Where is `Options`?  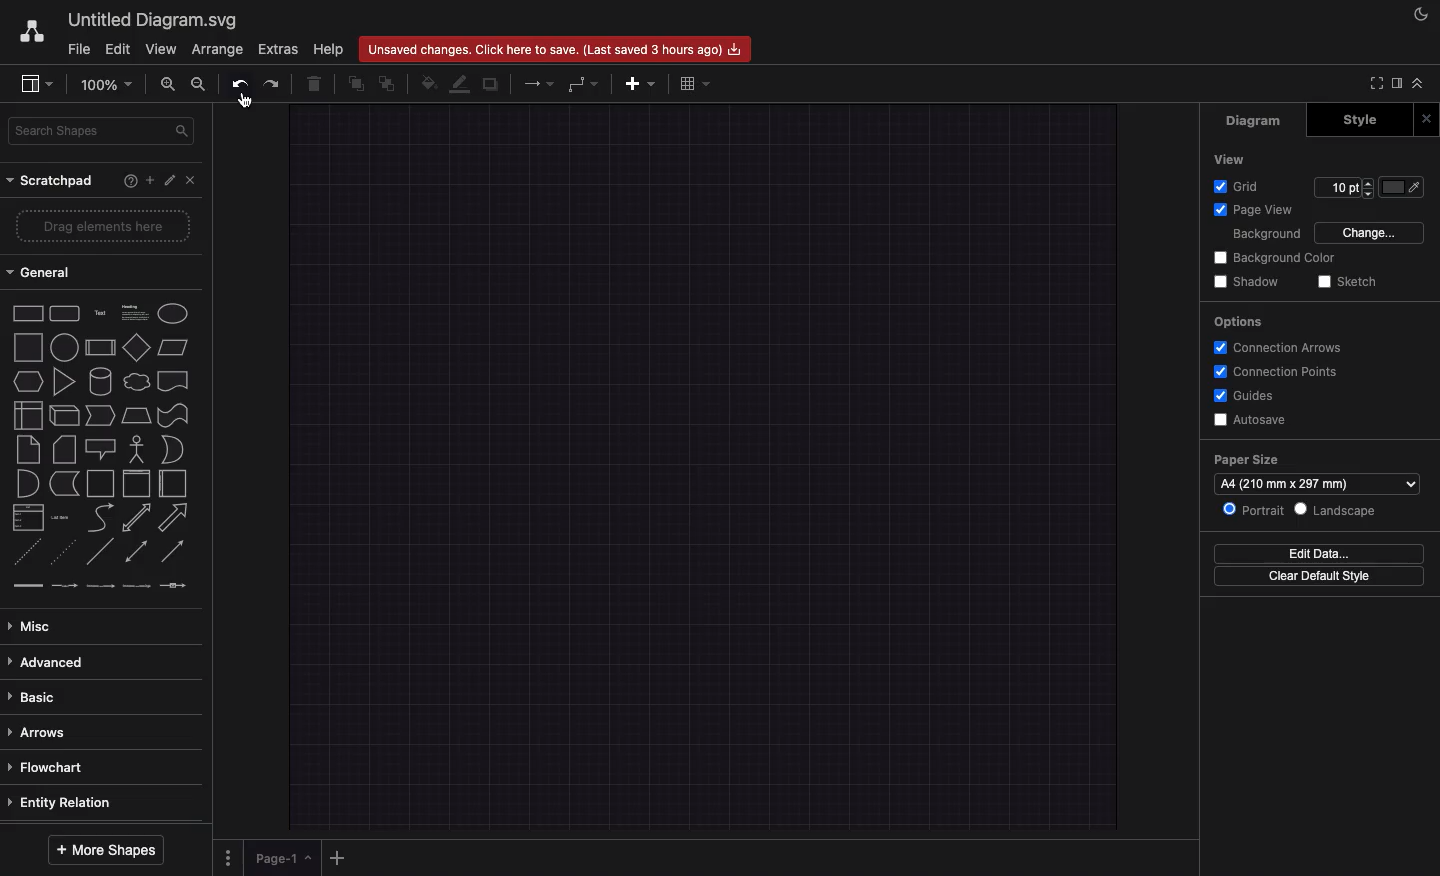 Options is located at coordinates (1236, 320).